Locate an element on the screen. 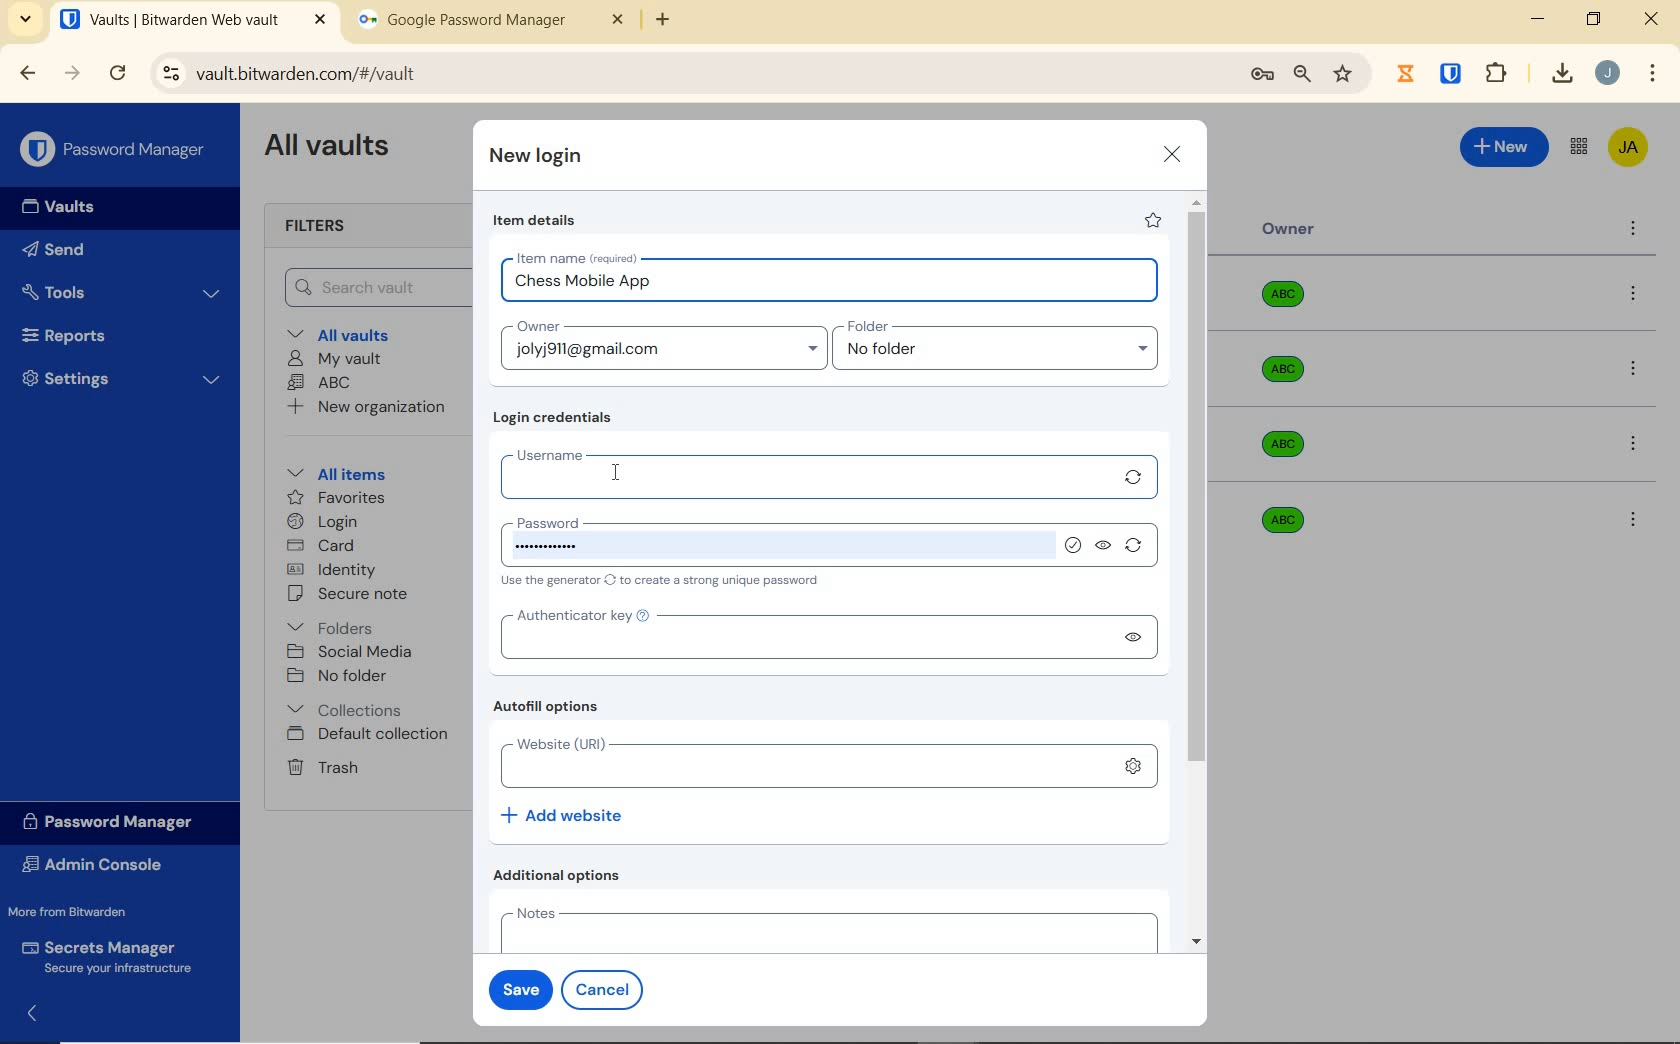 The width and height of the screenshot is (1680, 1044). customize Google chrome is located at coordinates (1653, 74).